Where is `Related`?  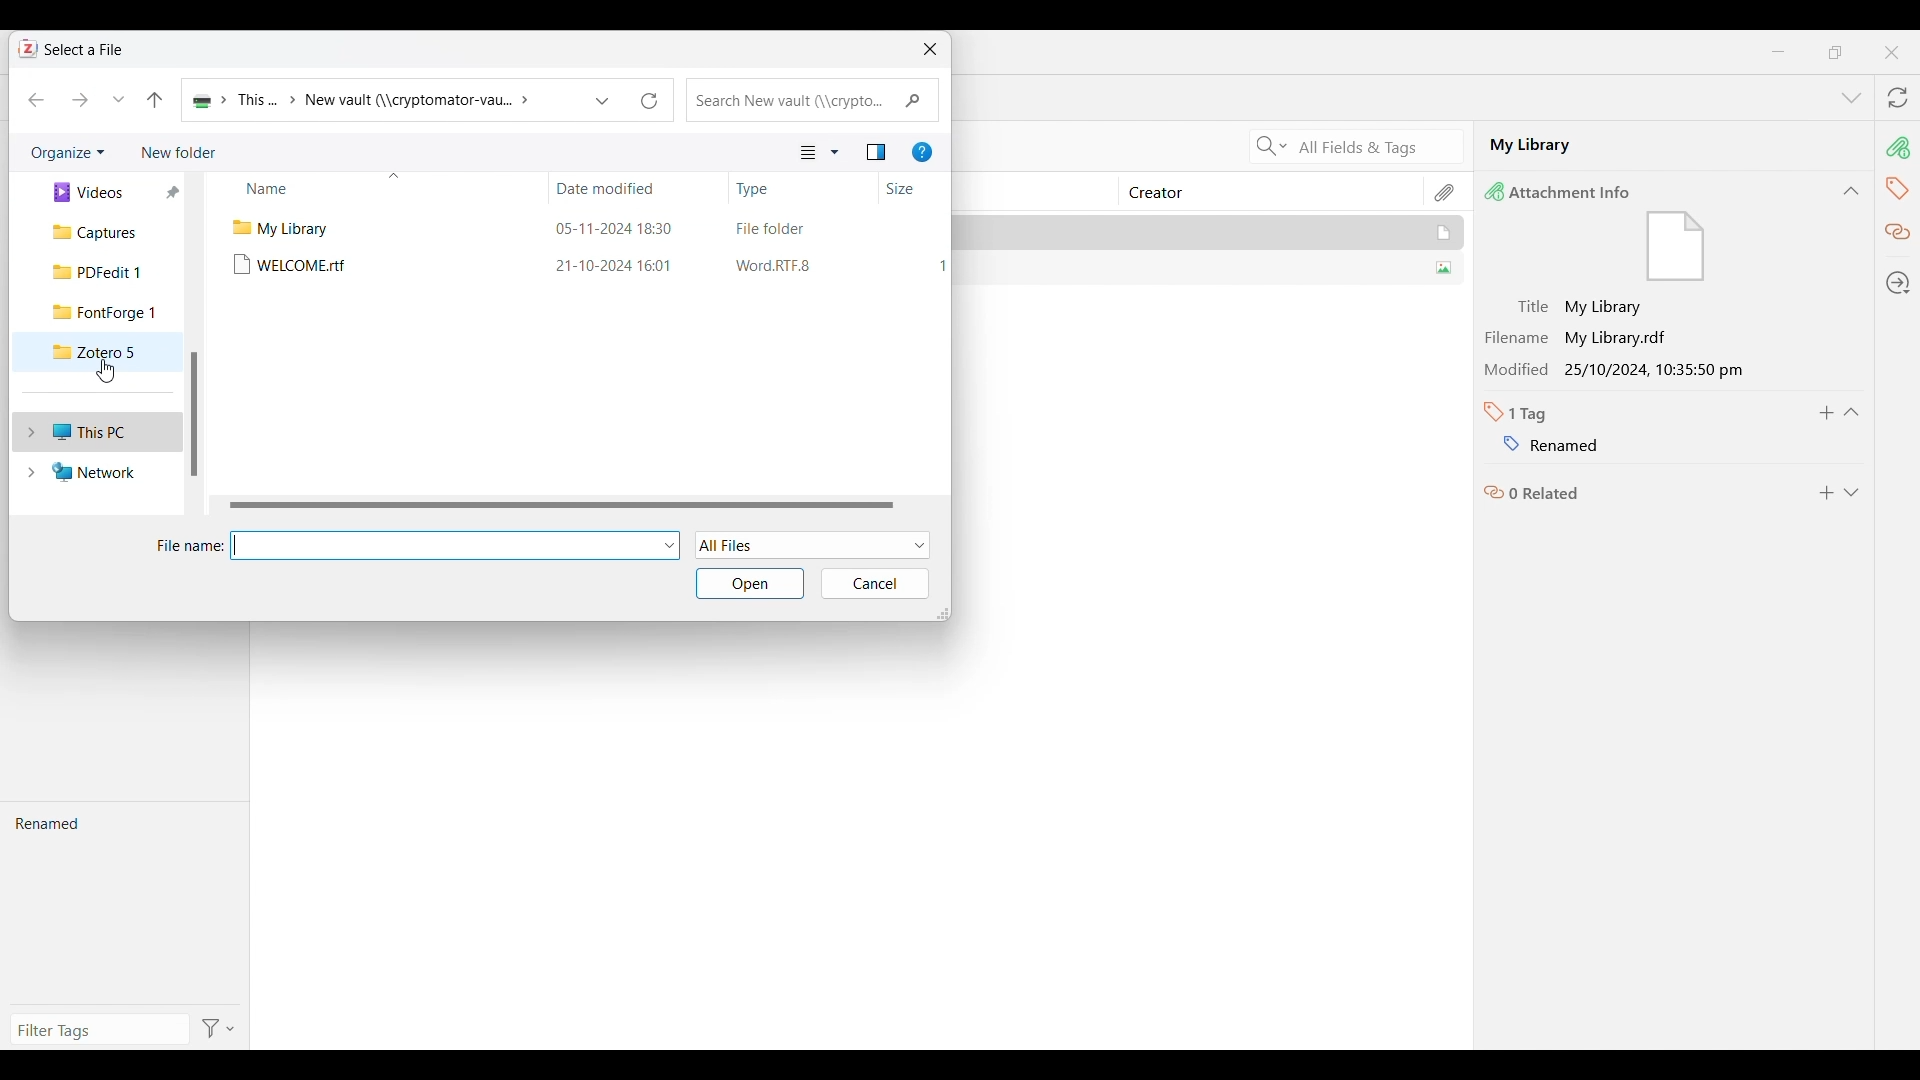
Related is located at coordinates (1899, 233).